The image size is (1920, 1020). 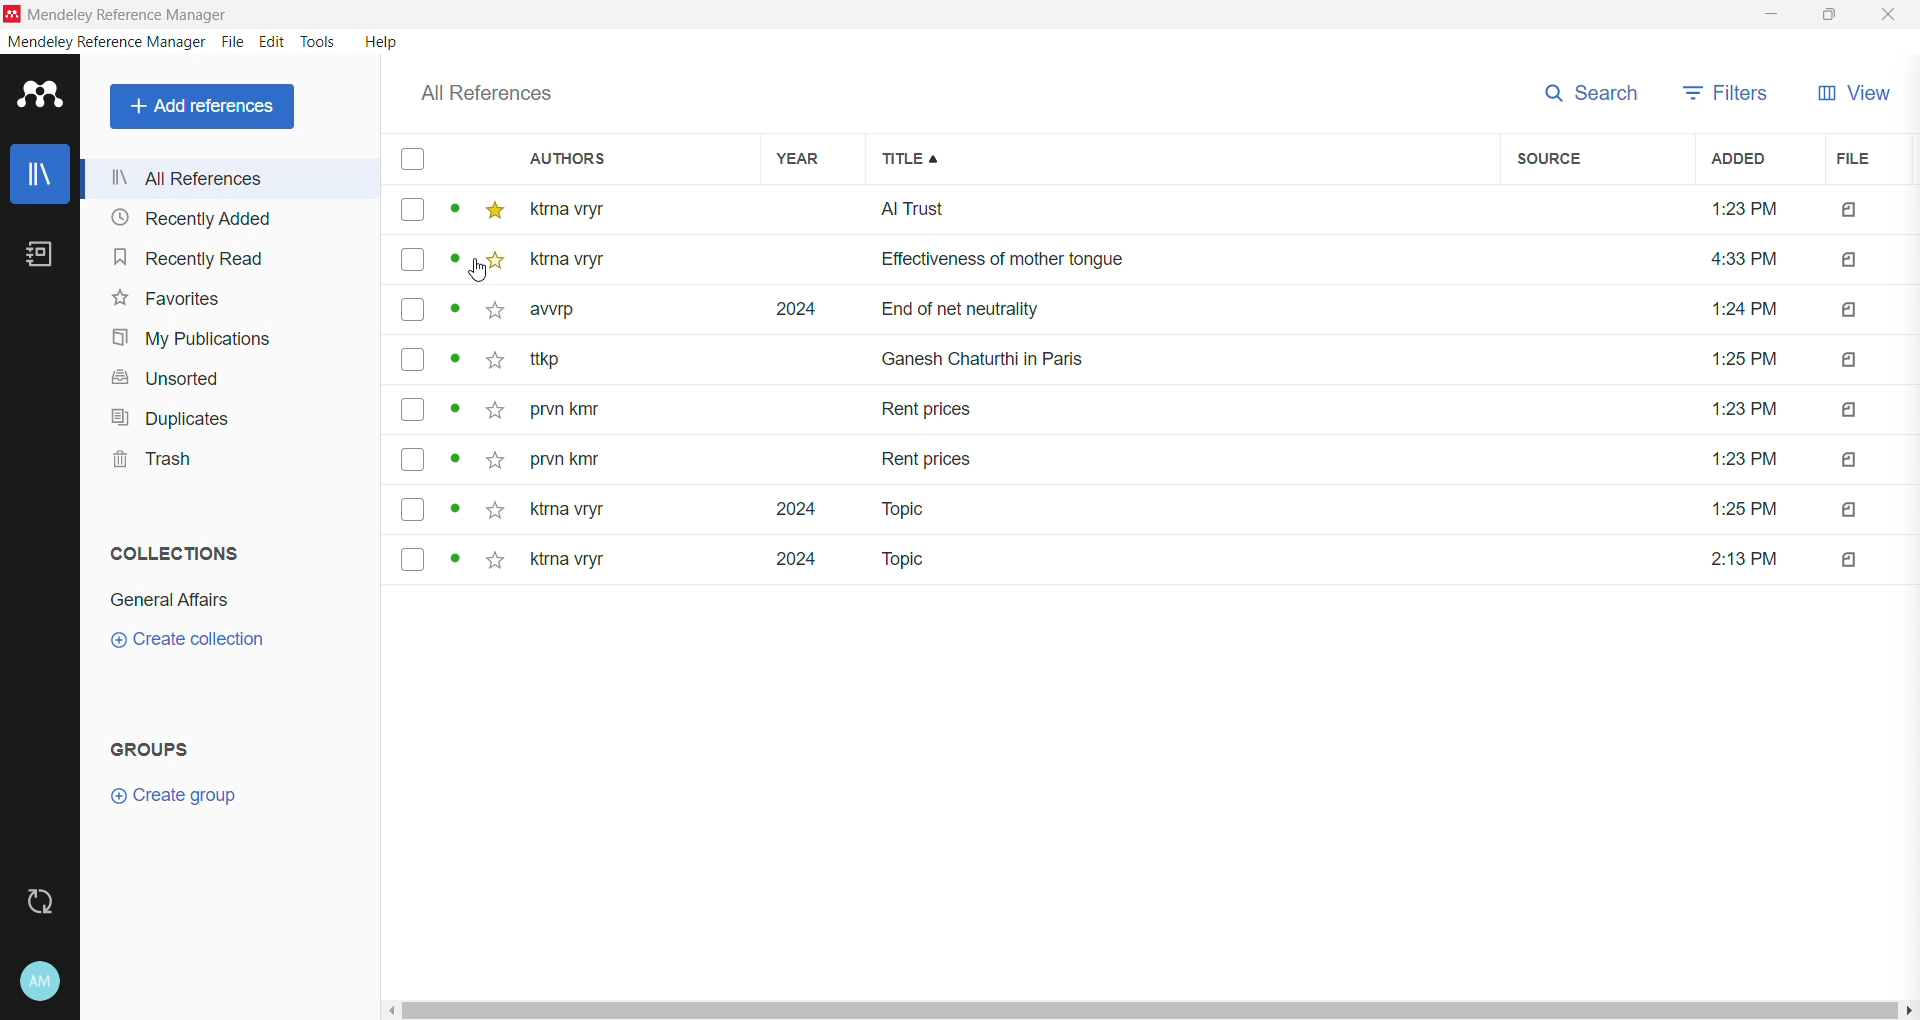 I want to click on Recently Added, so click(x=224, y=217).